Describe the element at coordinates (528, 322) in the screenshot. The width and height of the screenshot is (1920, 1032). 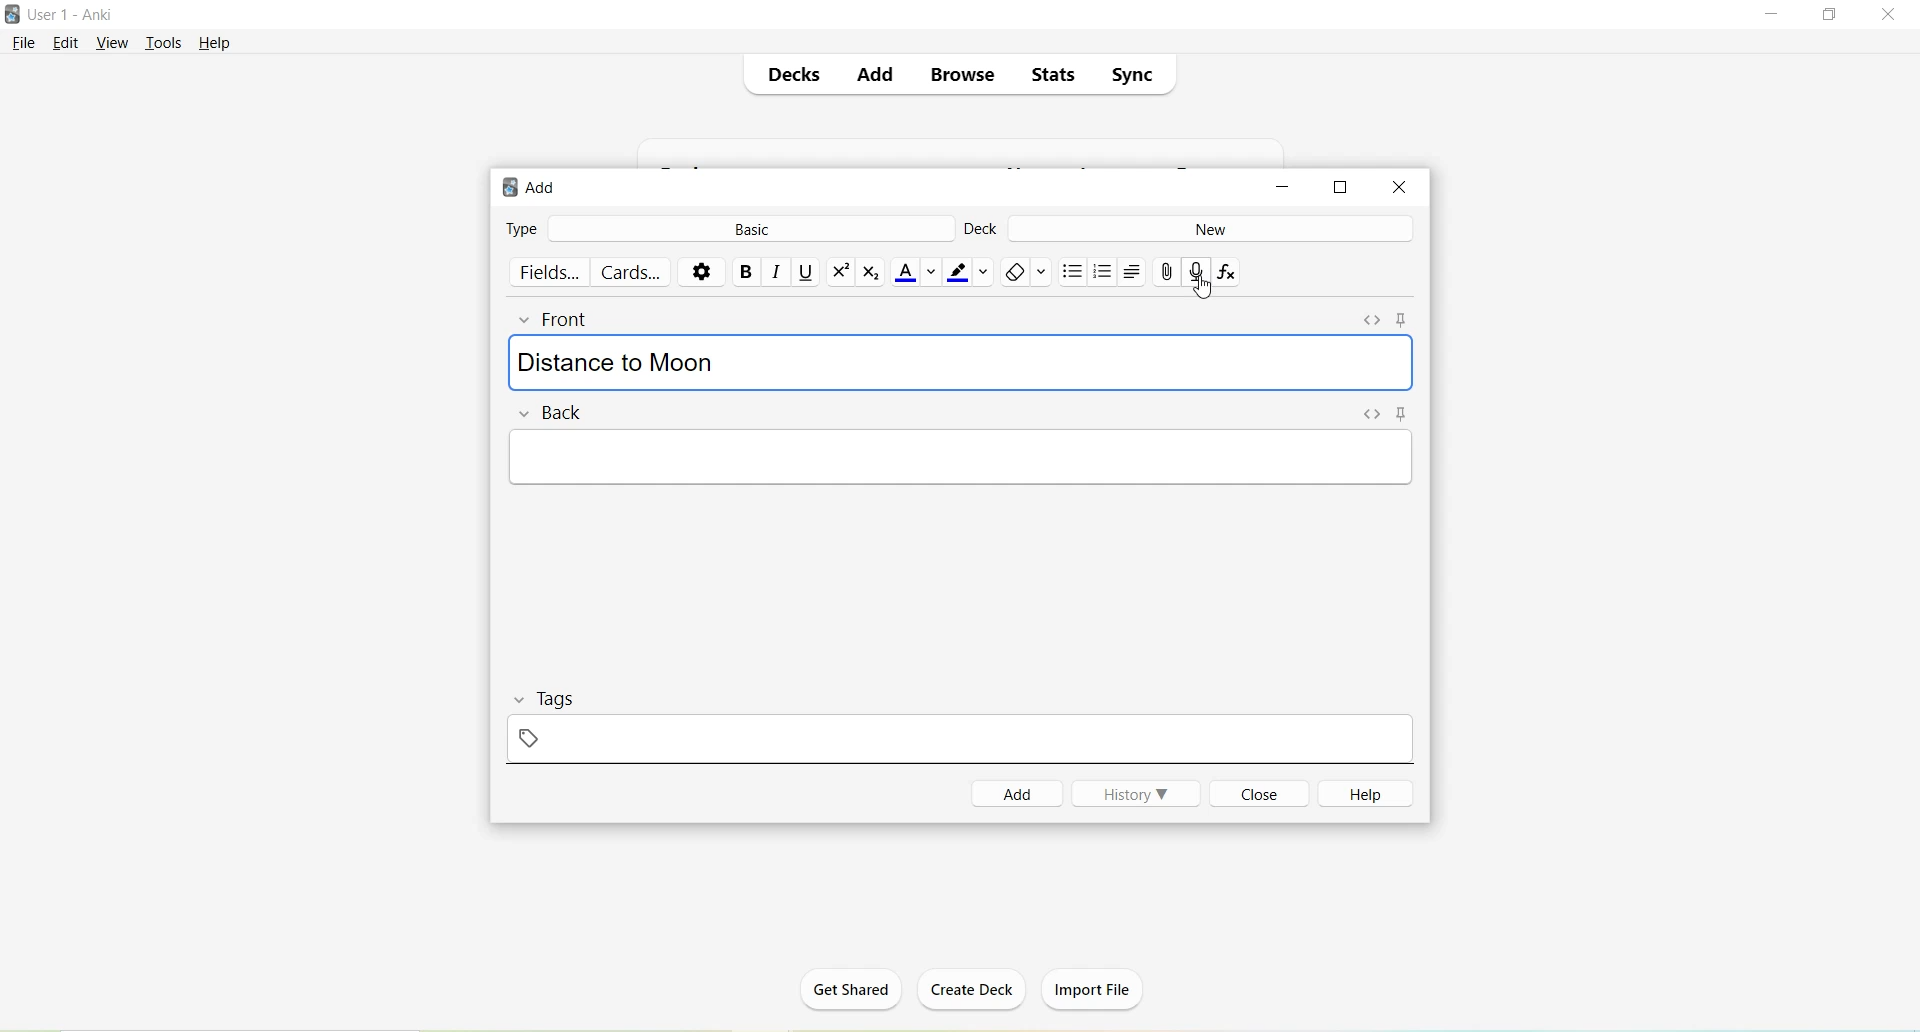
I see `Collapse field` at that location.